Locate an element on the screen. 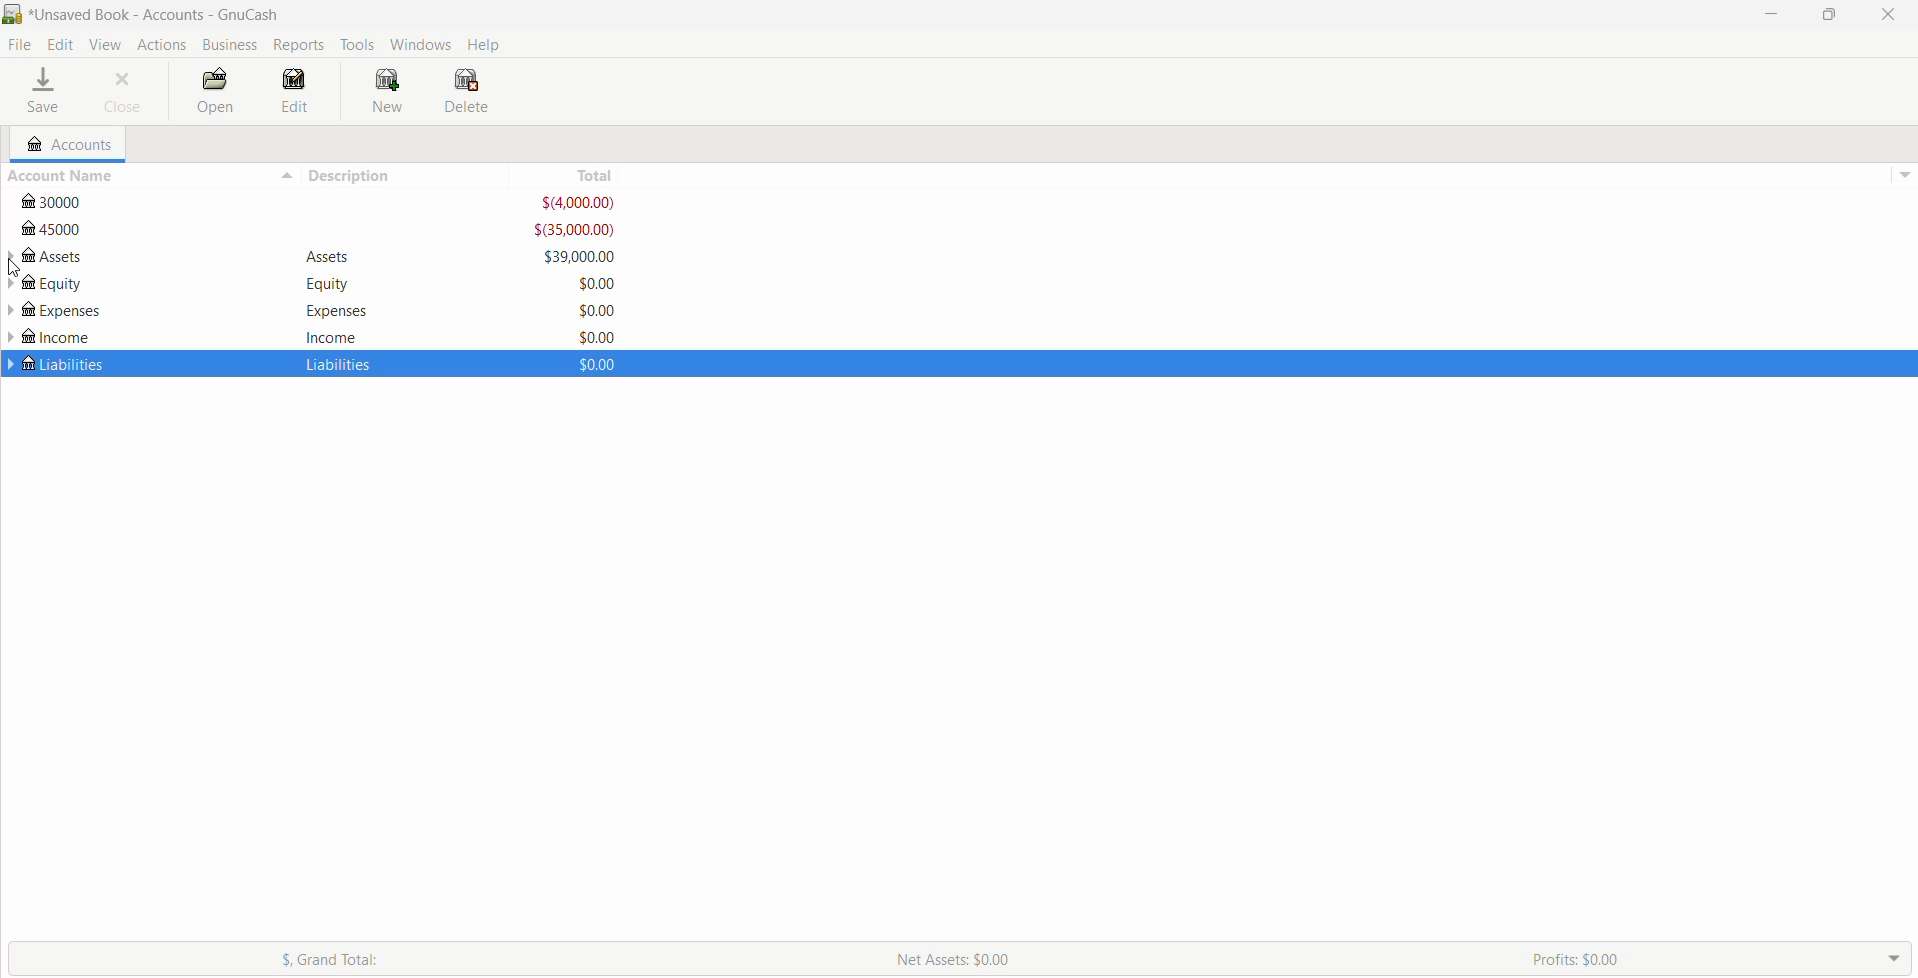 Image resolution: width=1918 pixels, height=978 pixels. File is located at coordinates (19, 45).